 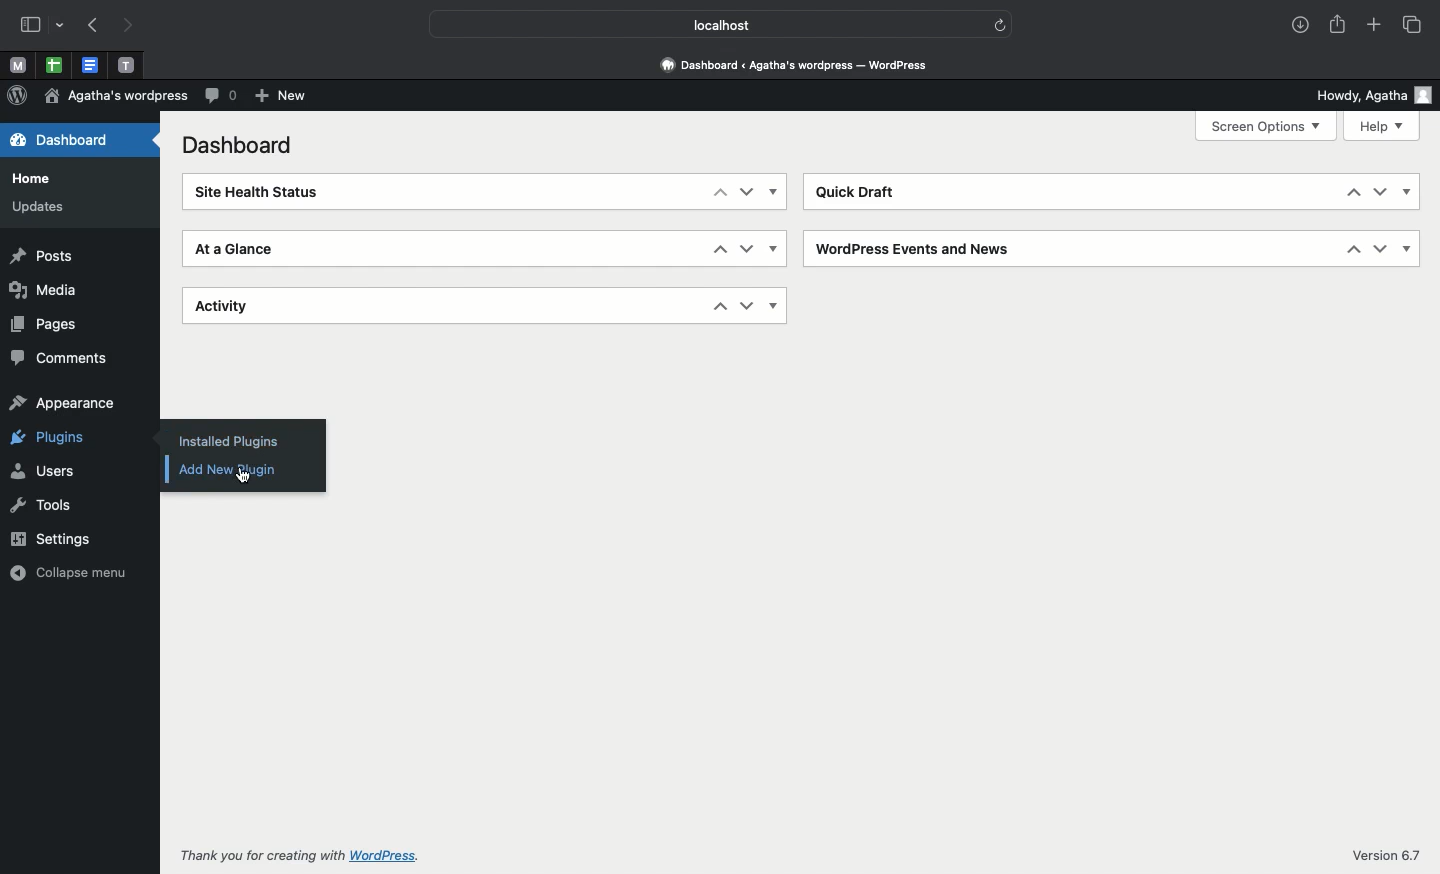 What do you see at coordinates (51, 471) in the screenshot?
I see `Users` at bounding box center [51, 471].